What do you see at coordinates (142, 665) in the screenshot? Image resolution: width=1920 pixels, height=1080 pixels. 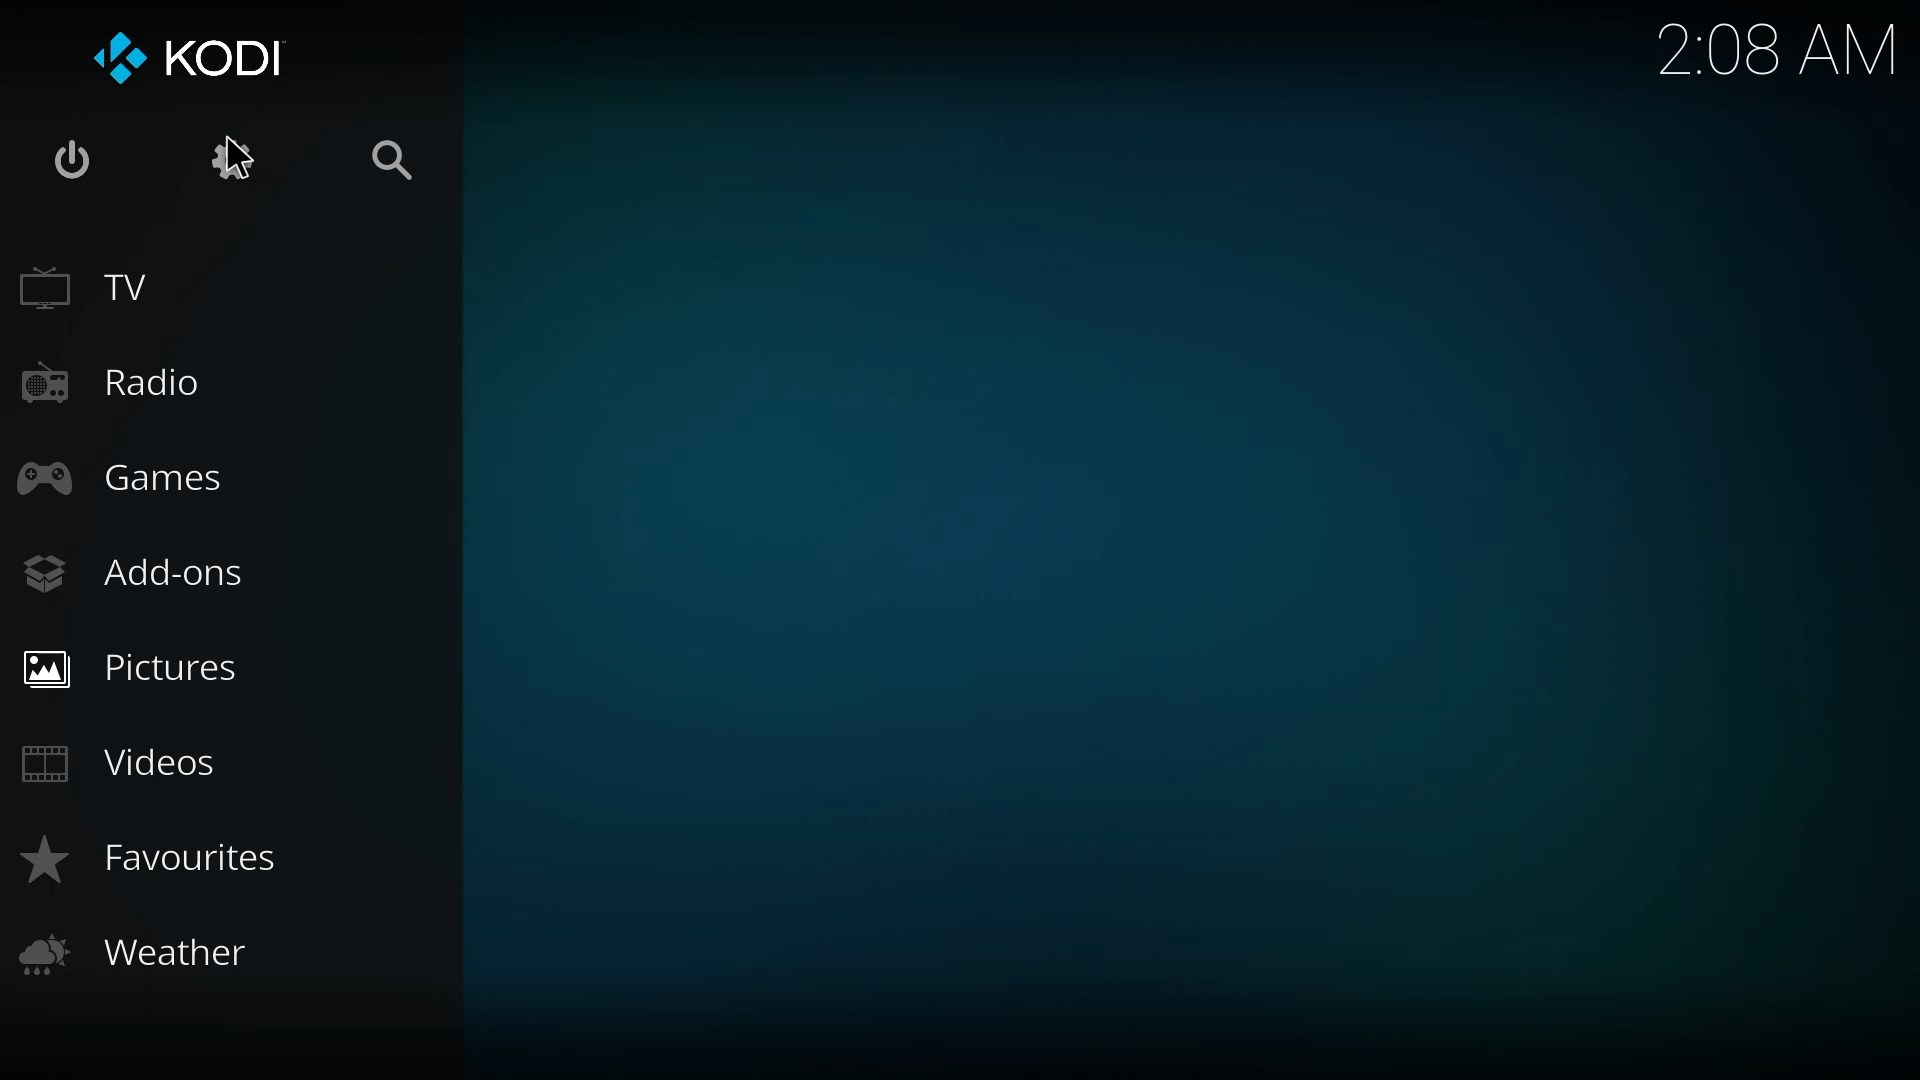 I see `pictures` at bounding box center [142, 665].